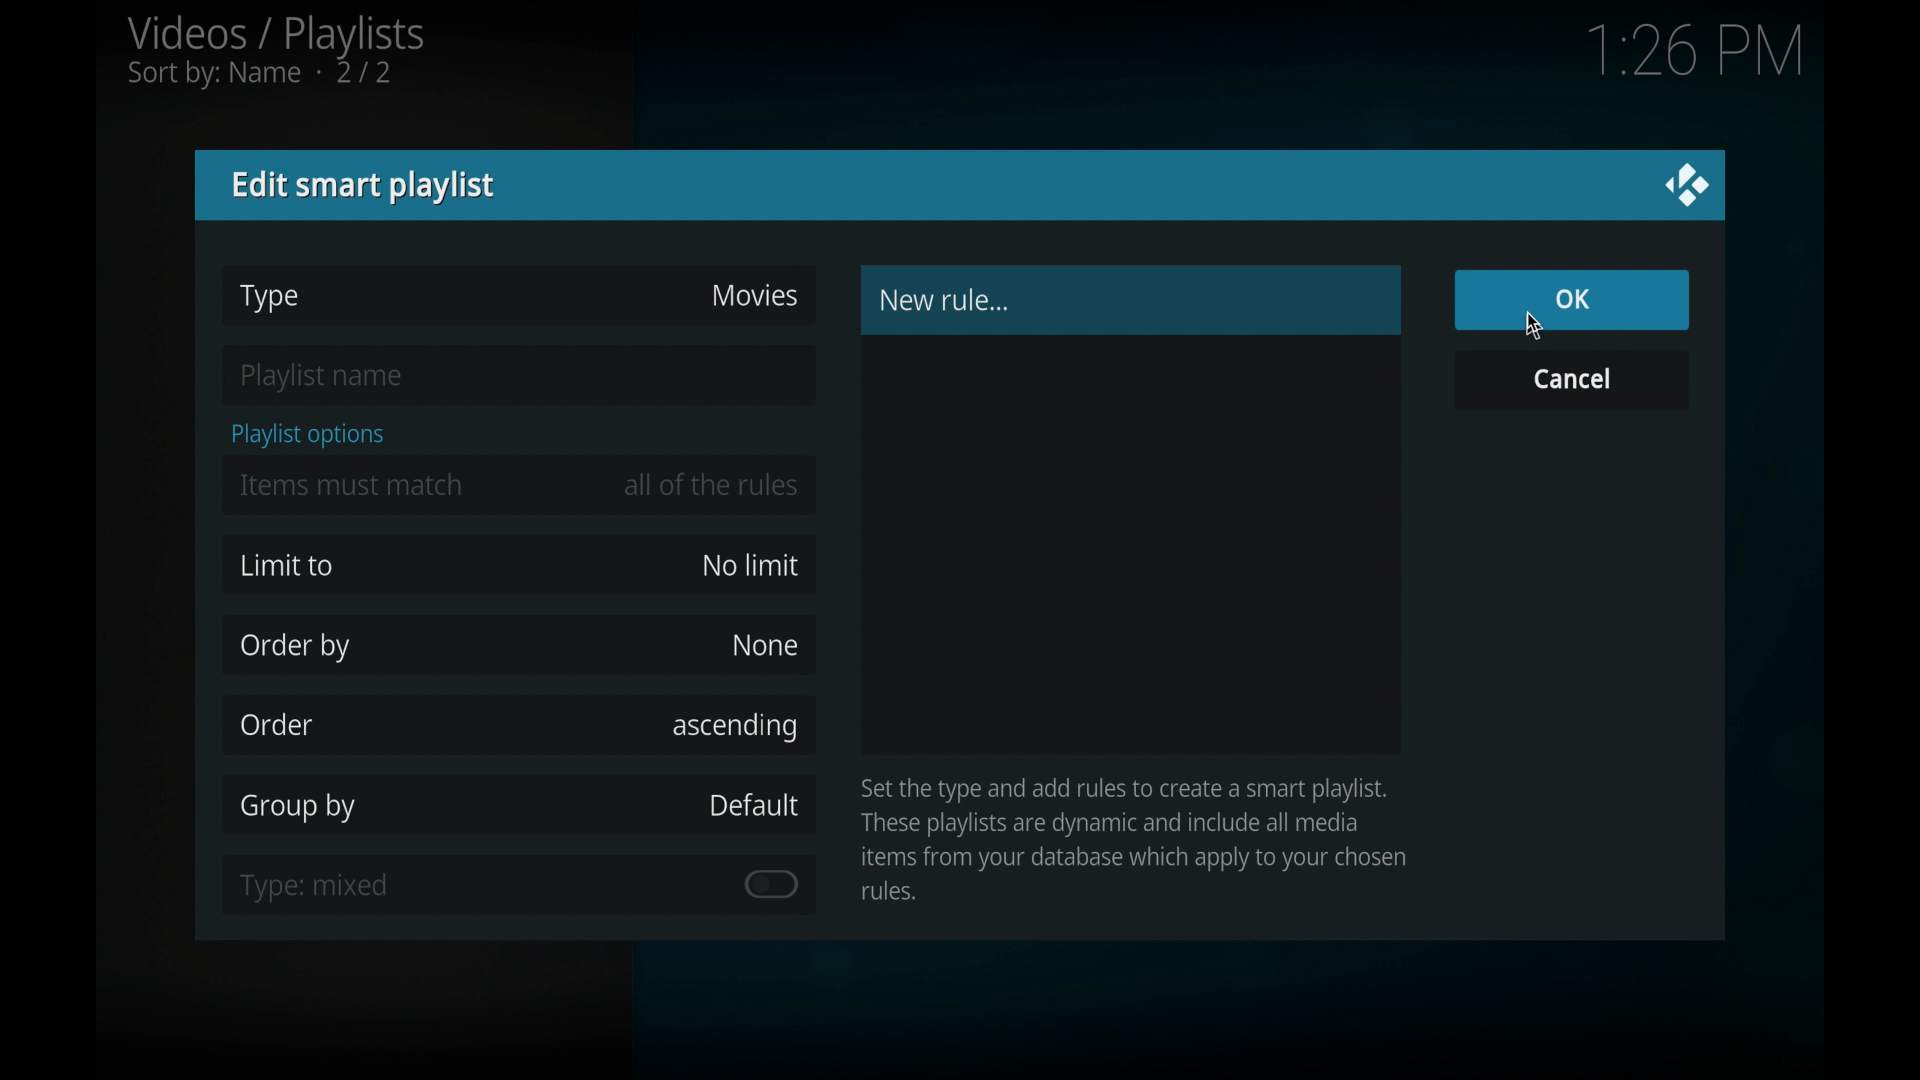 This screenshot has height=1080, width=1920. Describe the element at coordinates (302, 806) in the screenshot. I see `group by` at that location.